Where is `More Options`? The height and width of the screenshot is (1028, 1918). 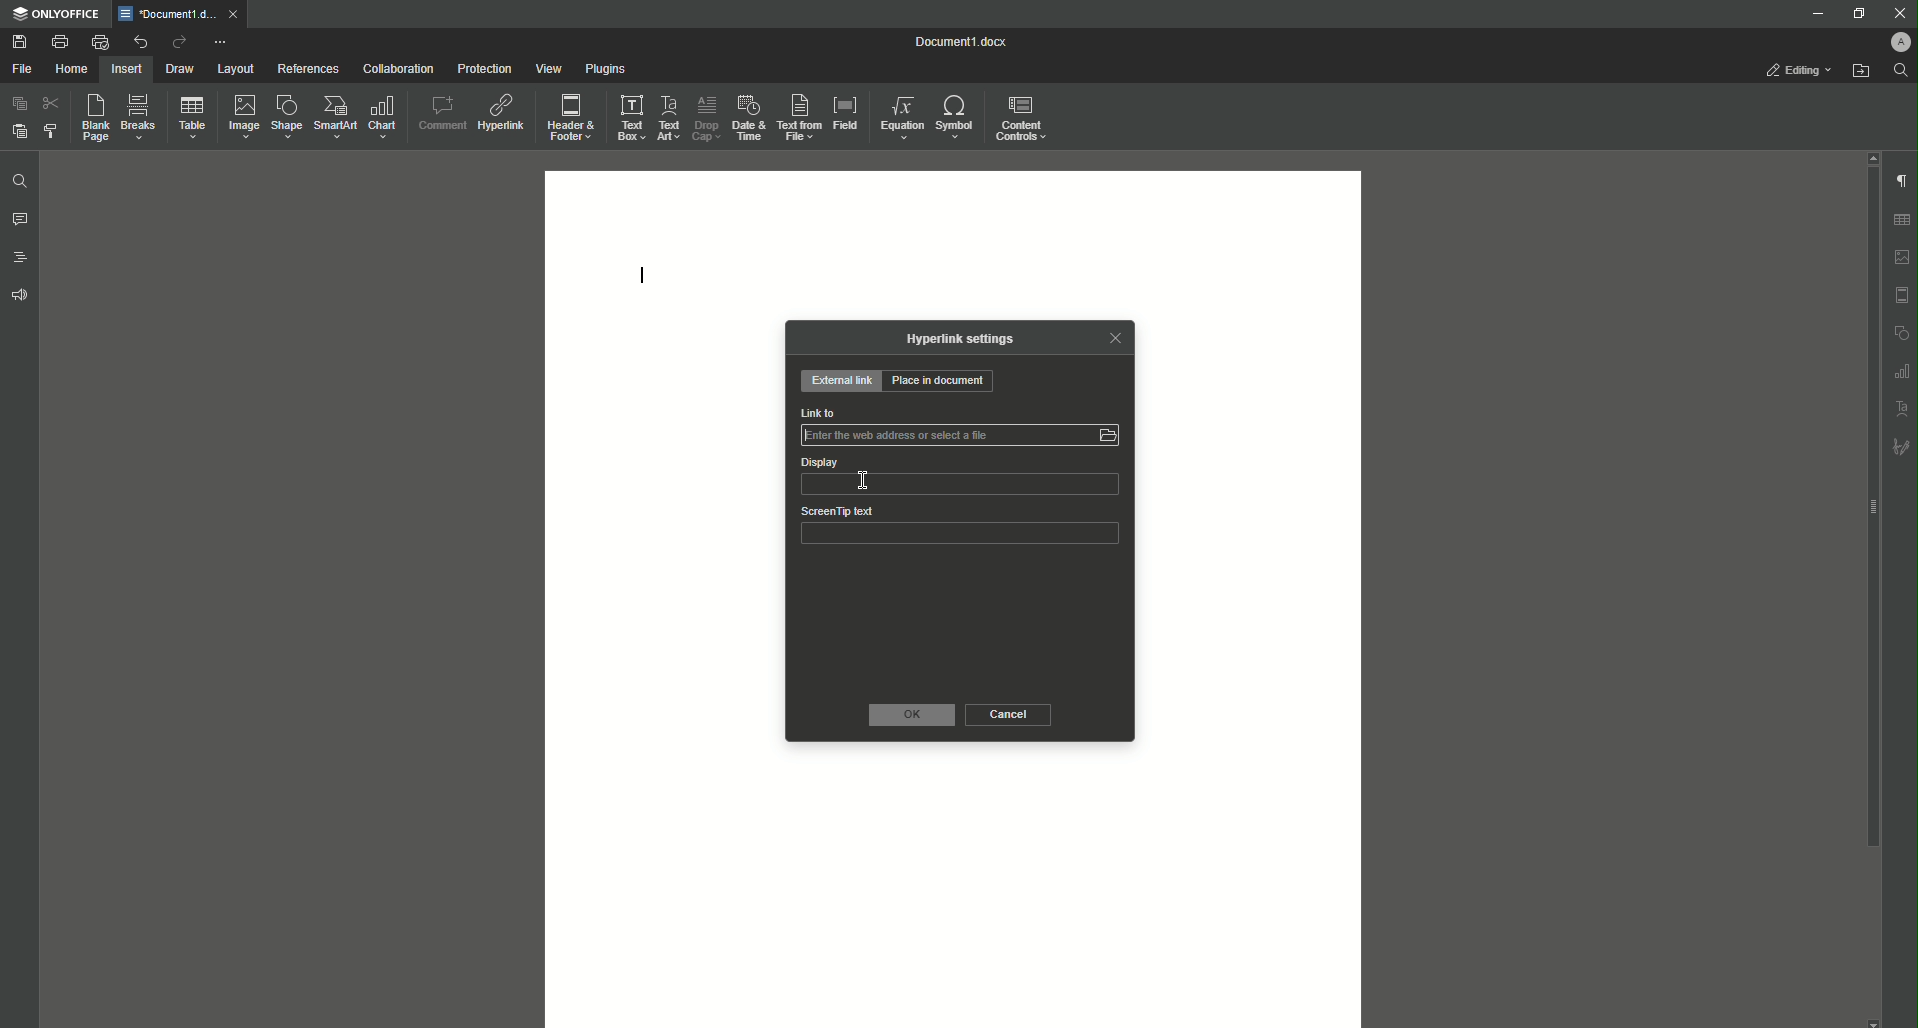
More Options is located at coordinates (222, 43).